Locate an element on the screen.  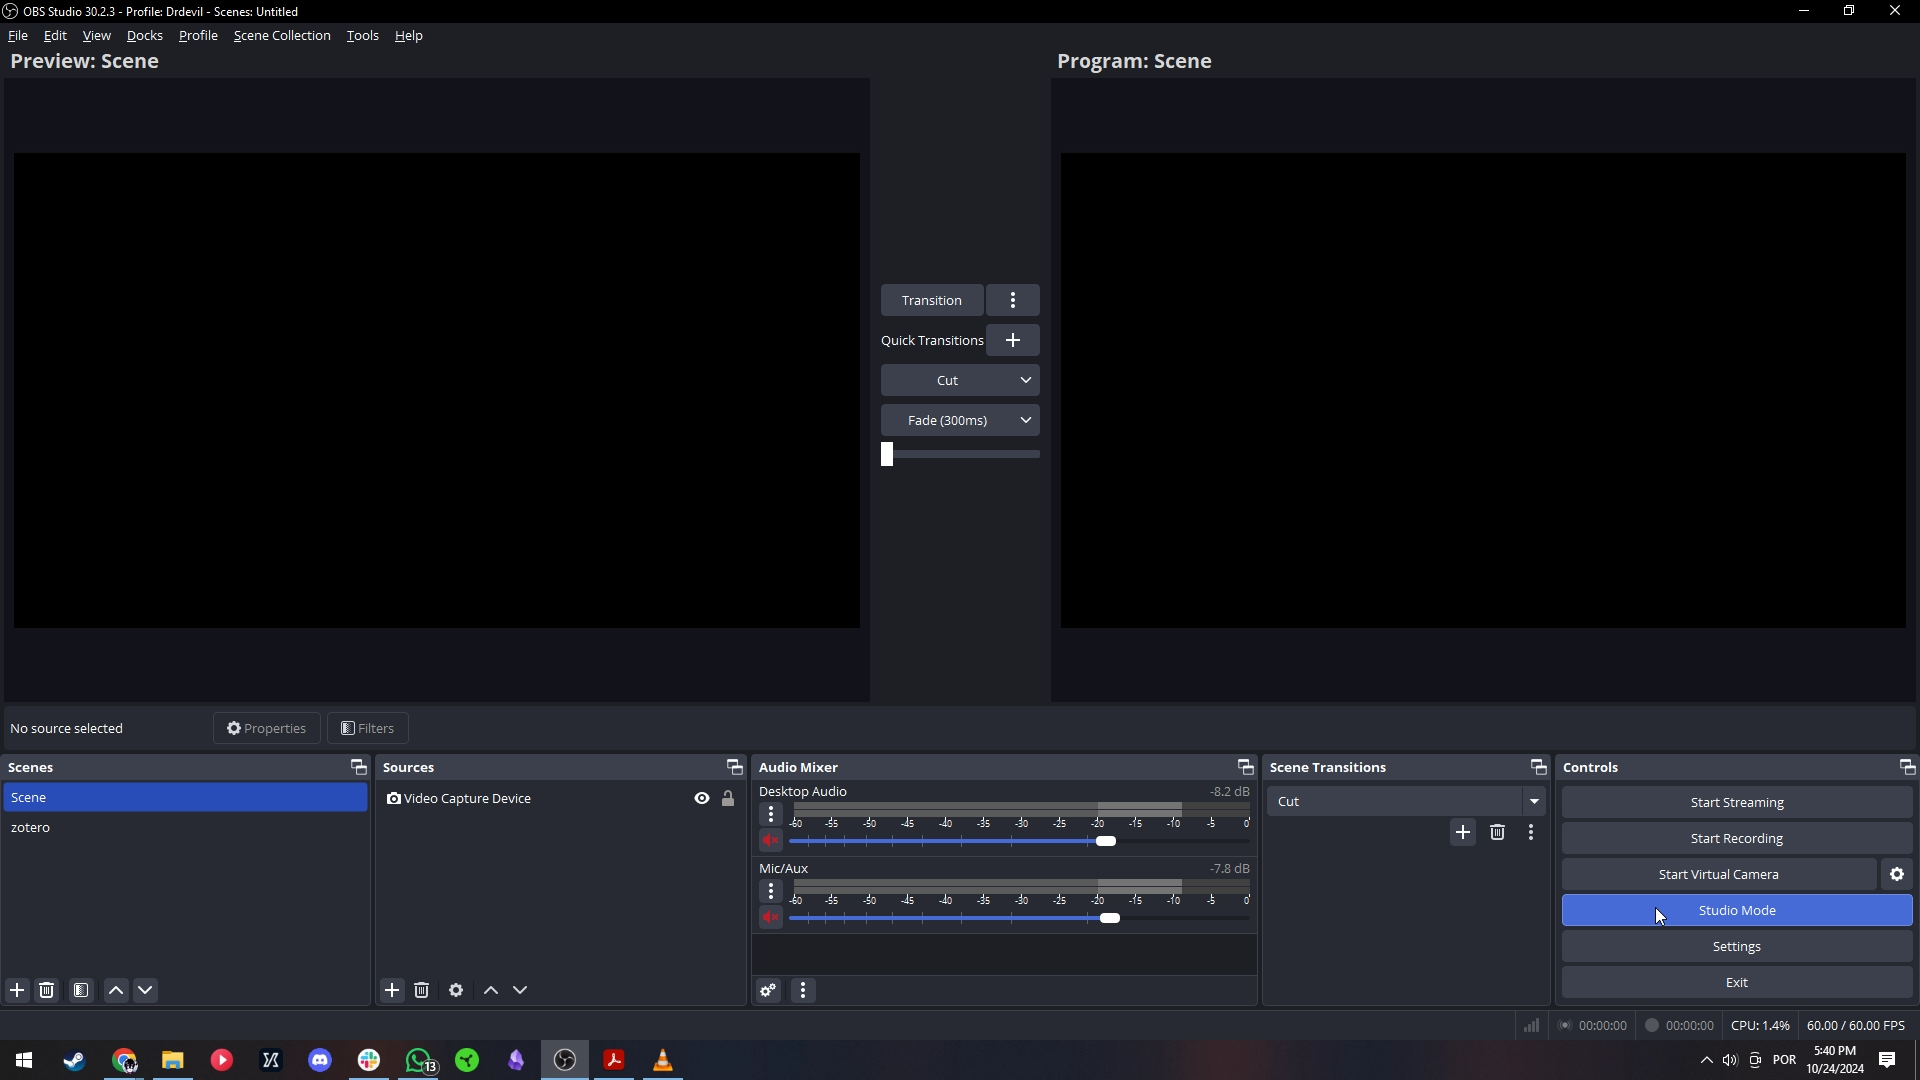
Remove selected sources is located at coordinates (422, 991).